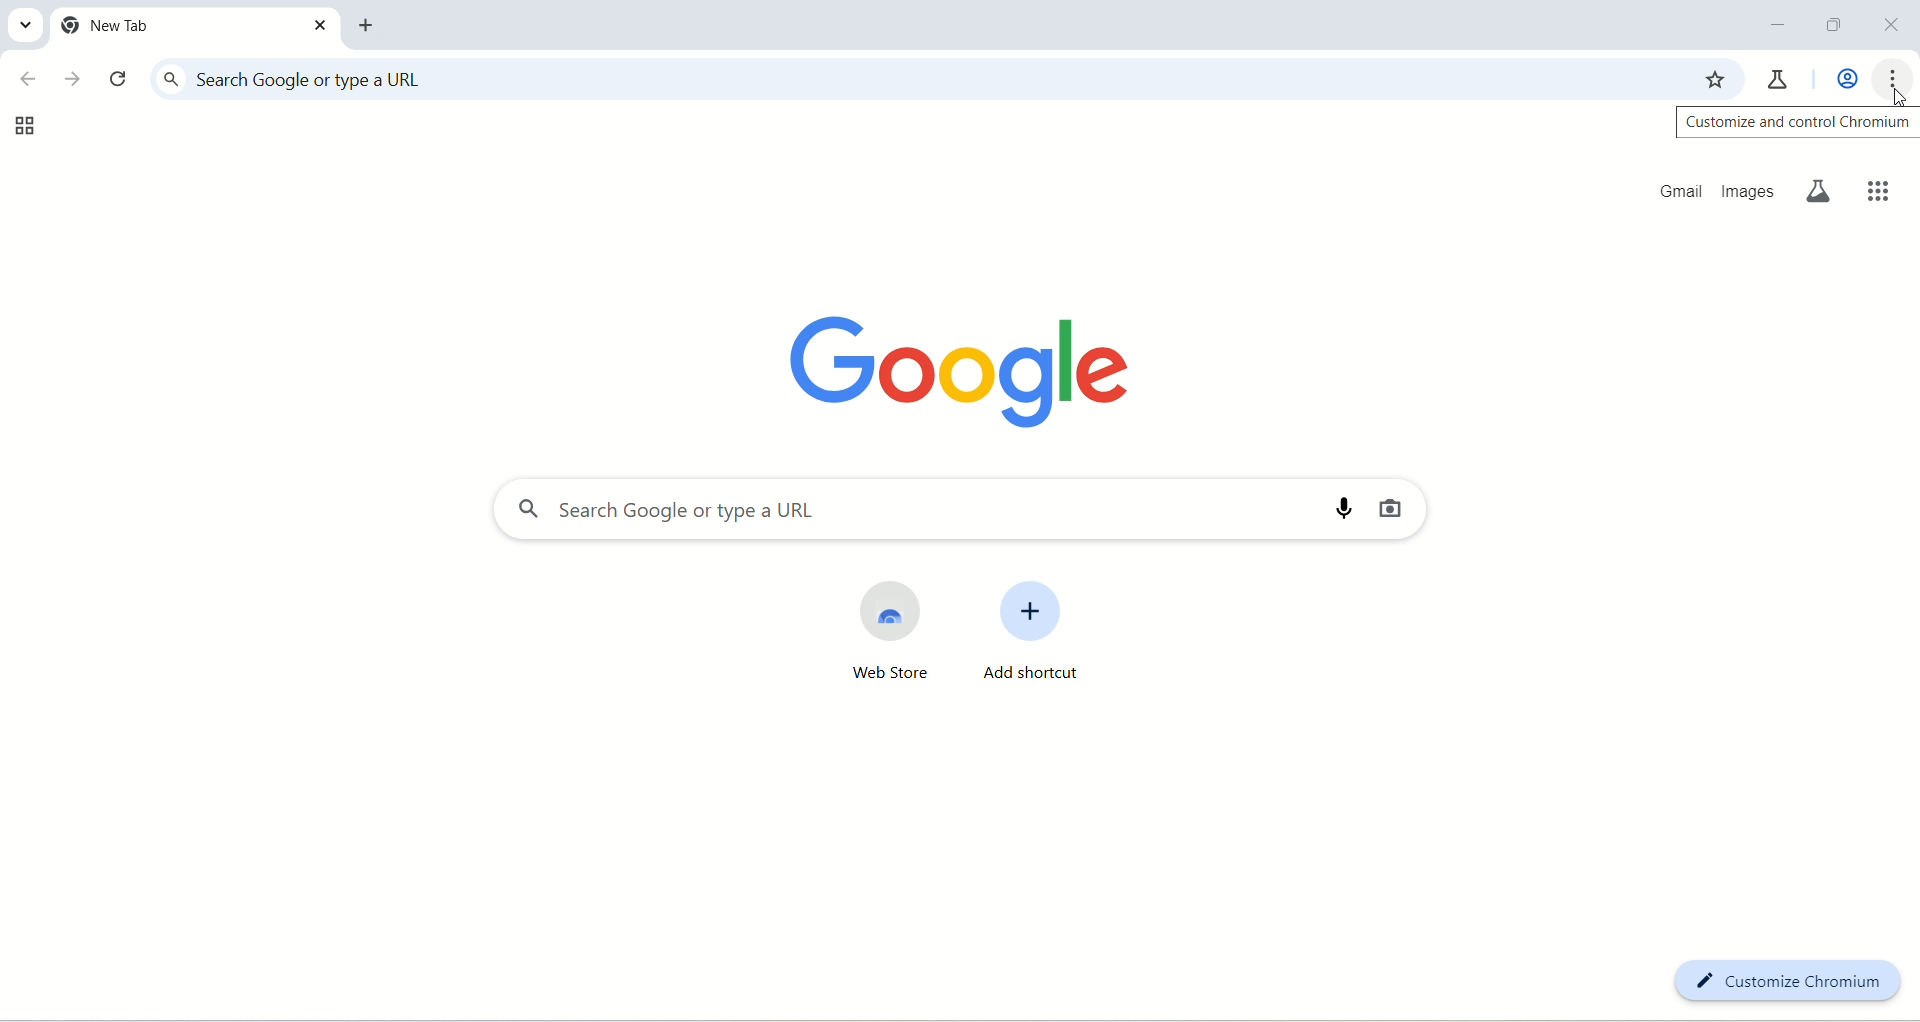 This screenshot has height=1022, width=1920. I want to click on customize and control chromium, so click(1796, 122).